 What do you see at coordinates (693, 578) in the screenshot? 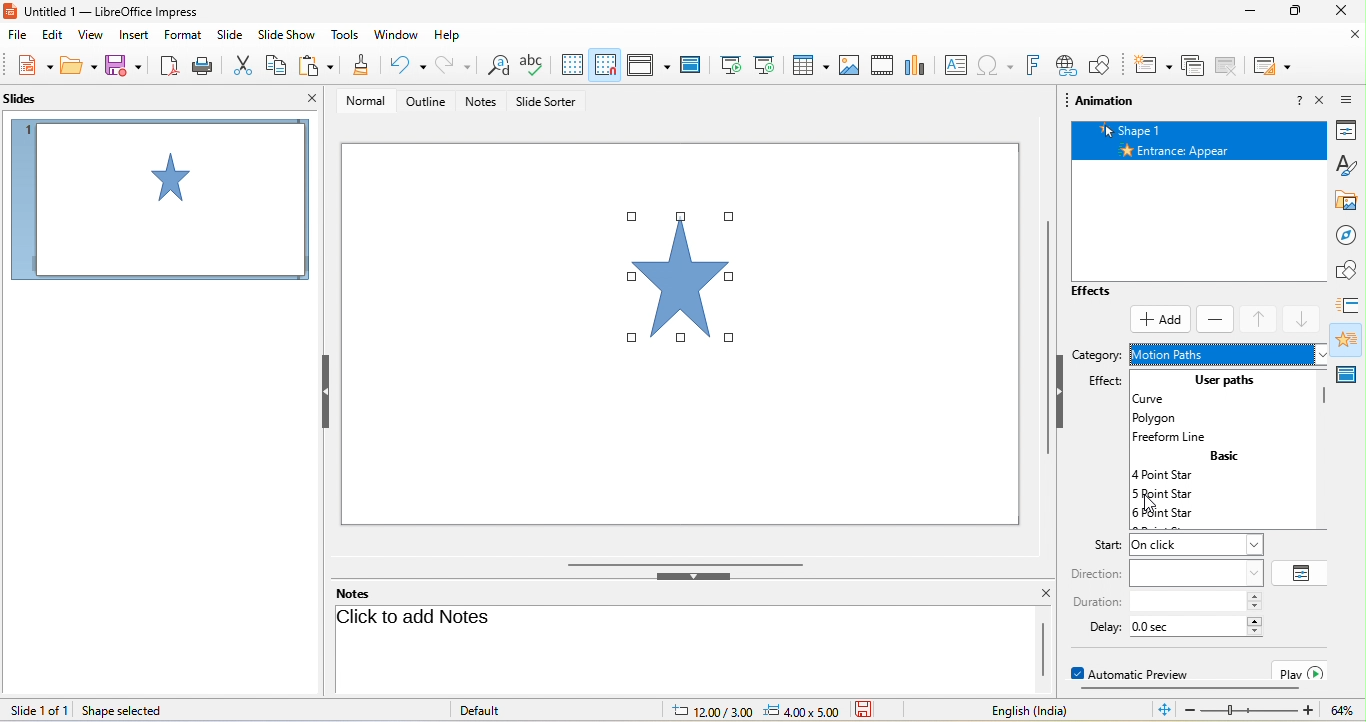
I see `hide bottom bar` at bounding box center [693, 578].